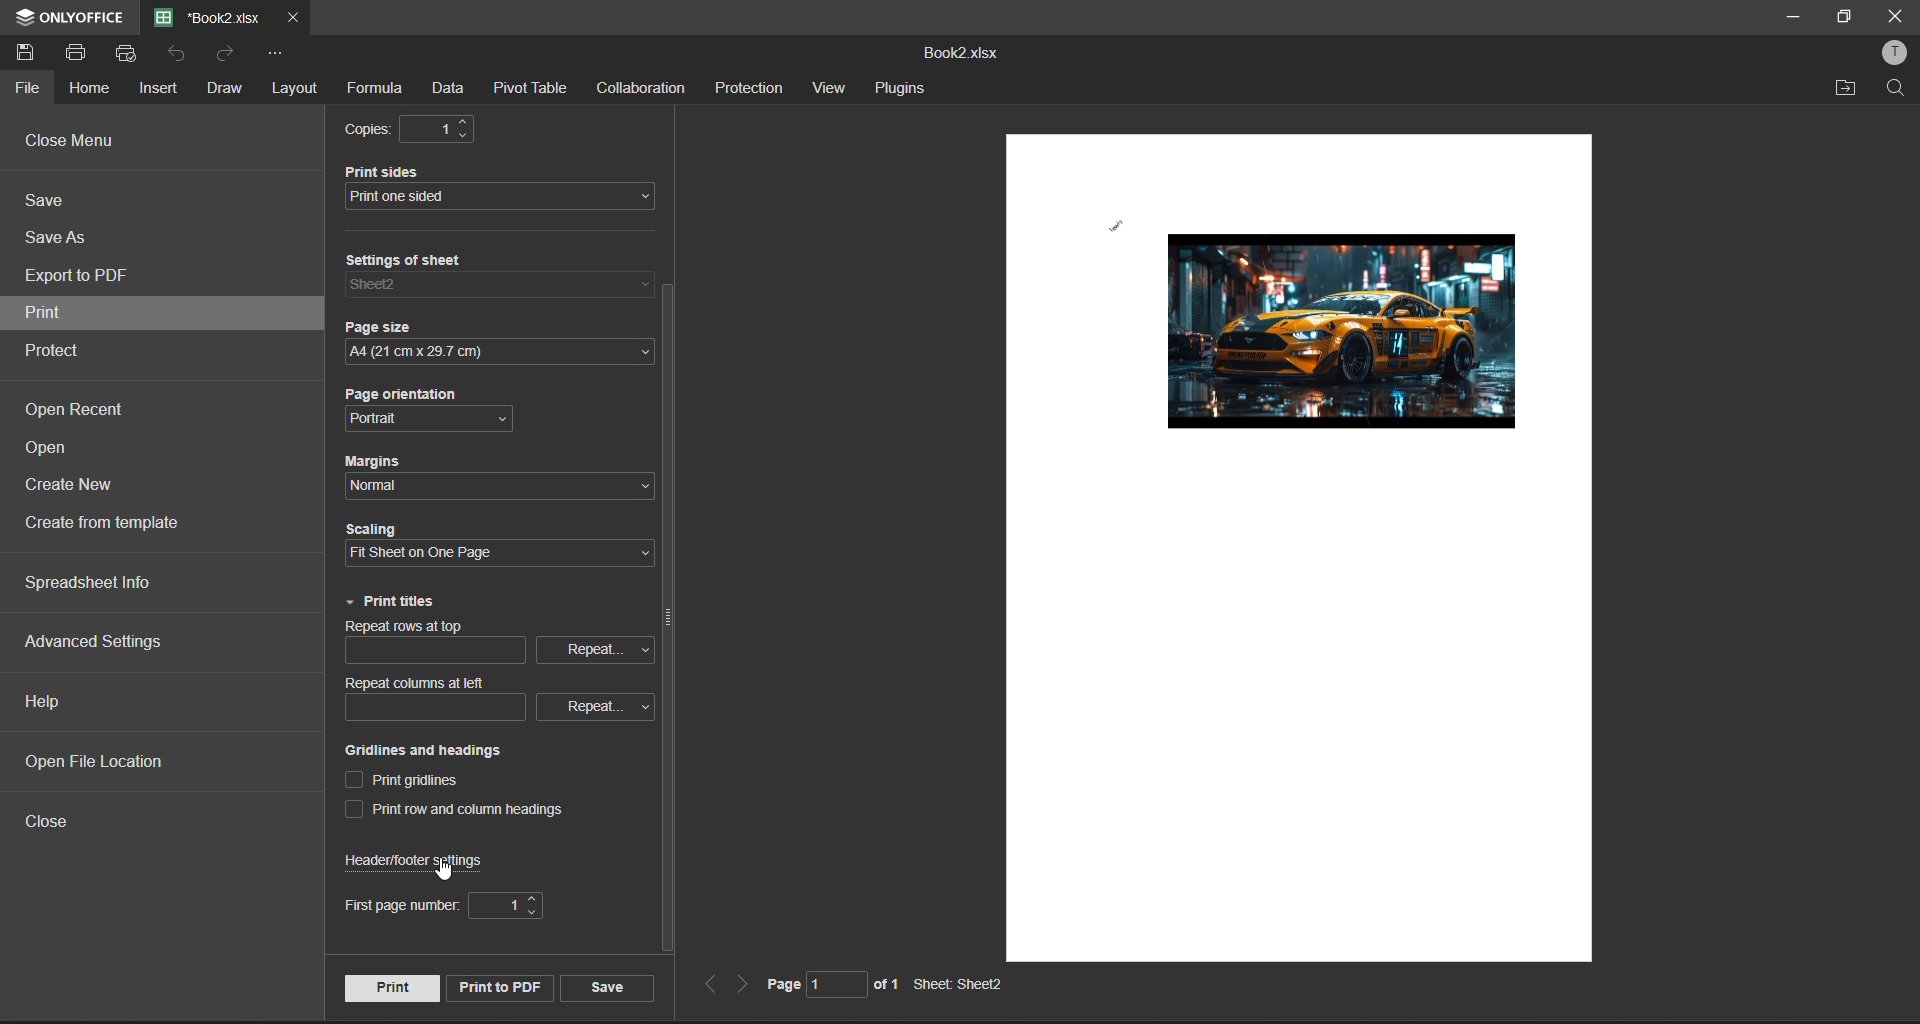  What do you see at coordinates (899, 91) in the screenshot?
I see `plugins` at bounding box center [899, 91].